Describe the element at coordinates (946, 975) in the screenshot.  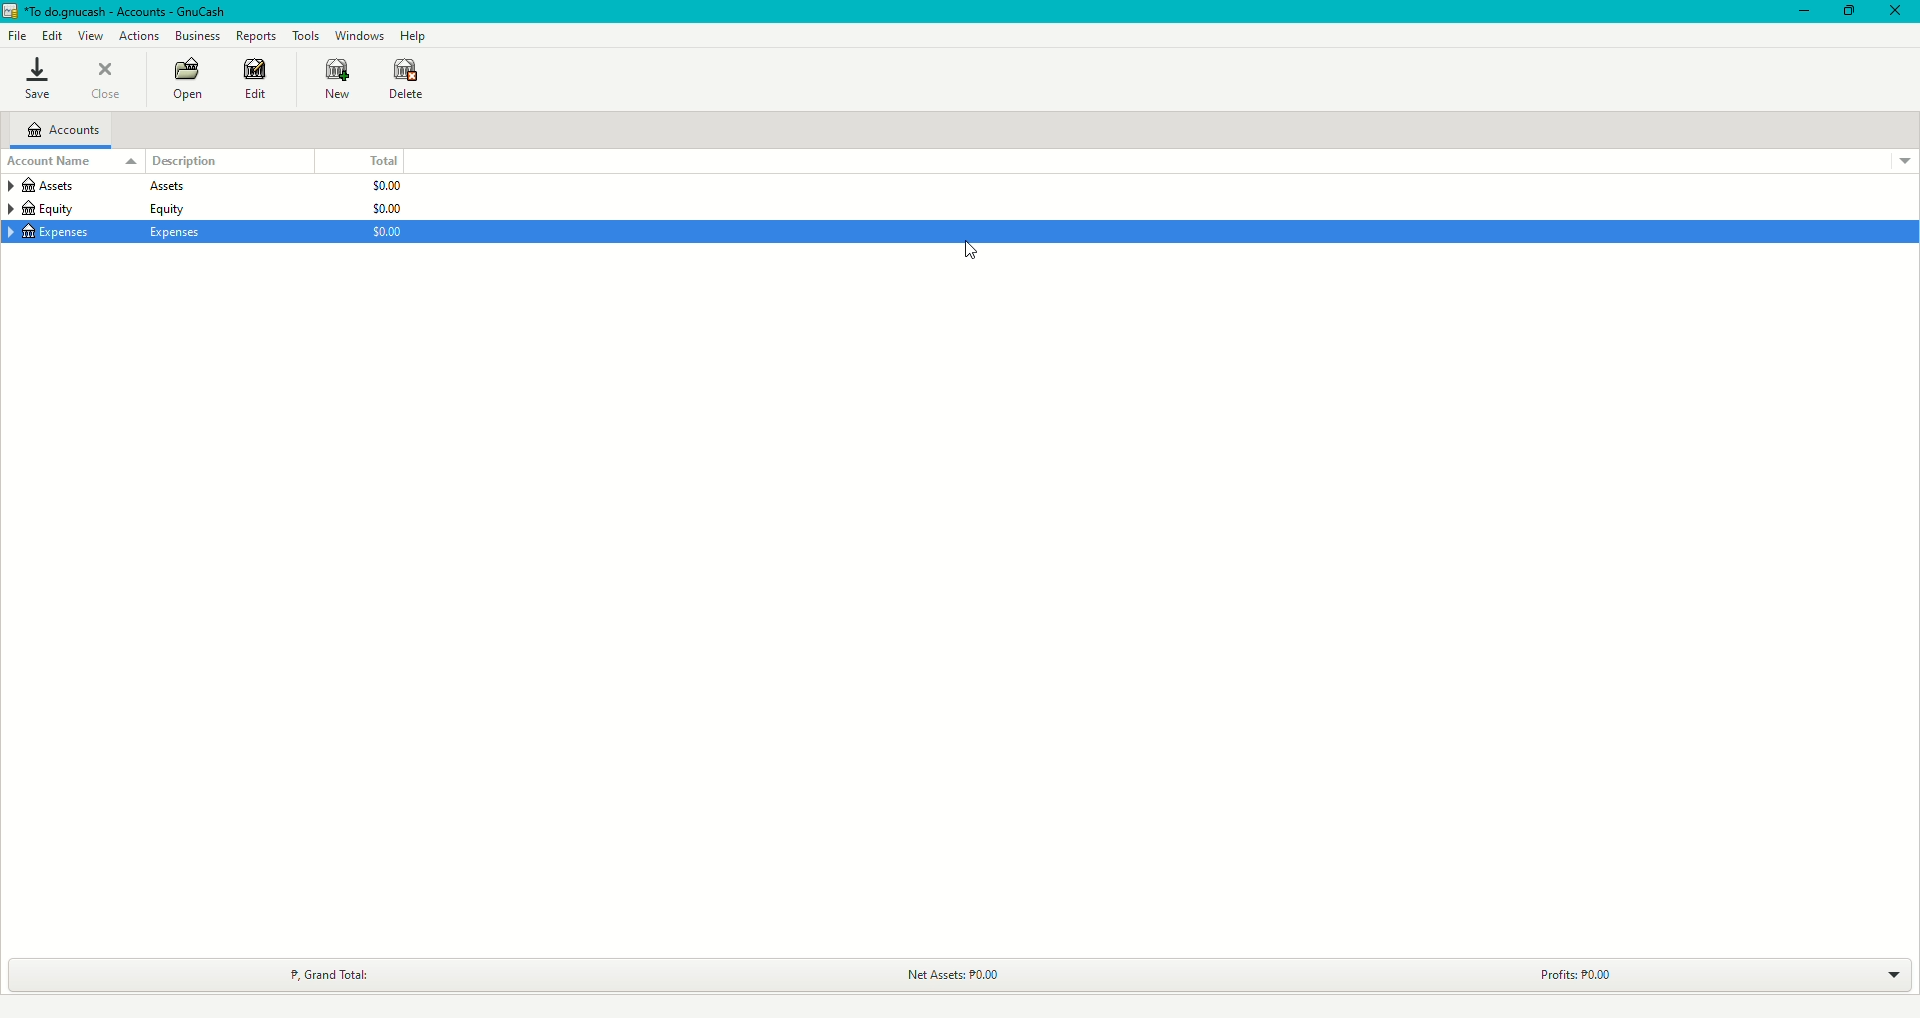
I see `Net Assets` at that location.